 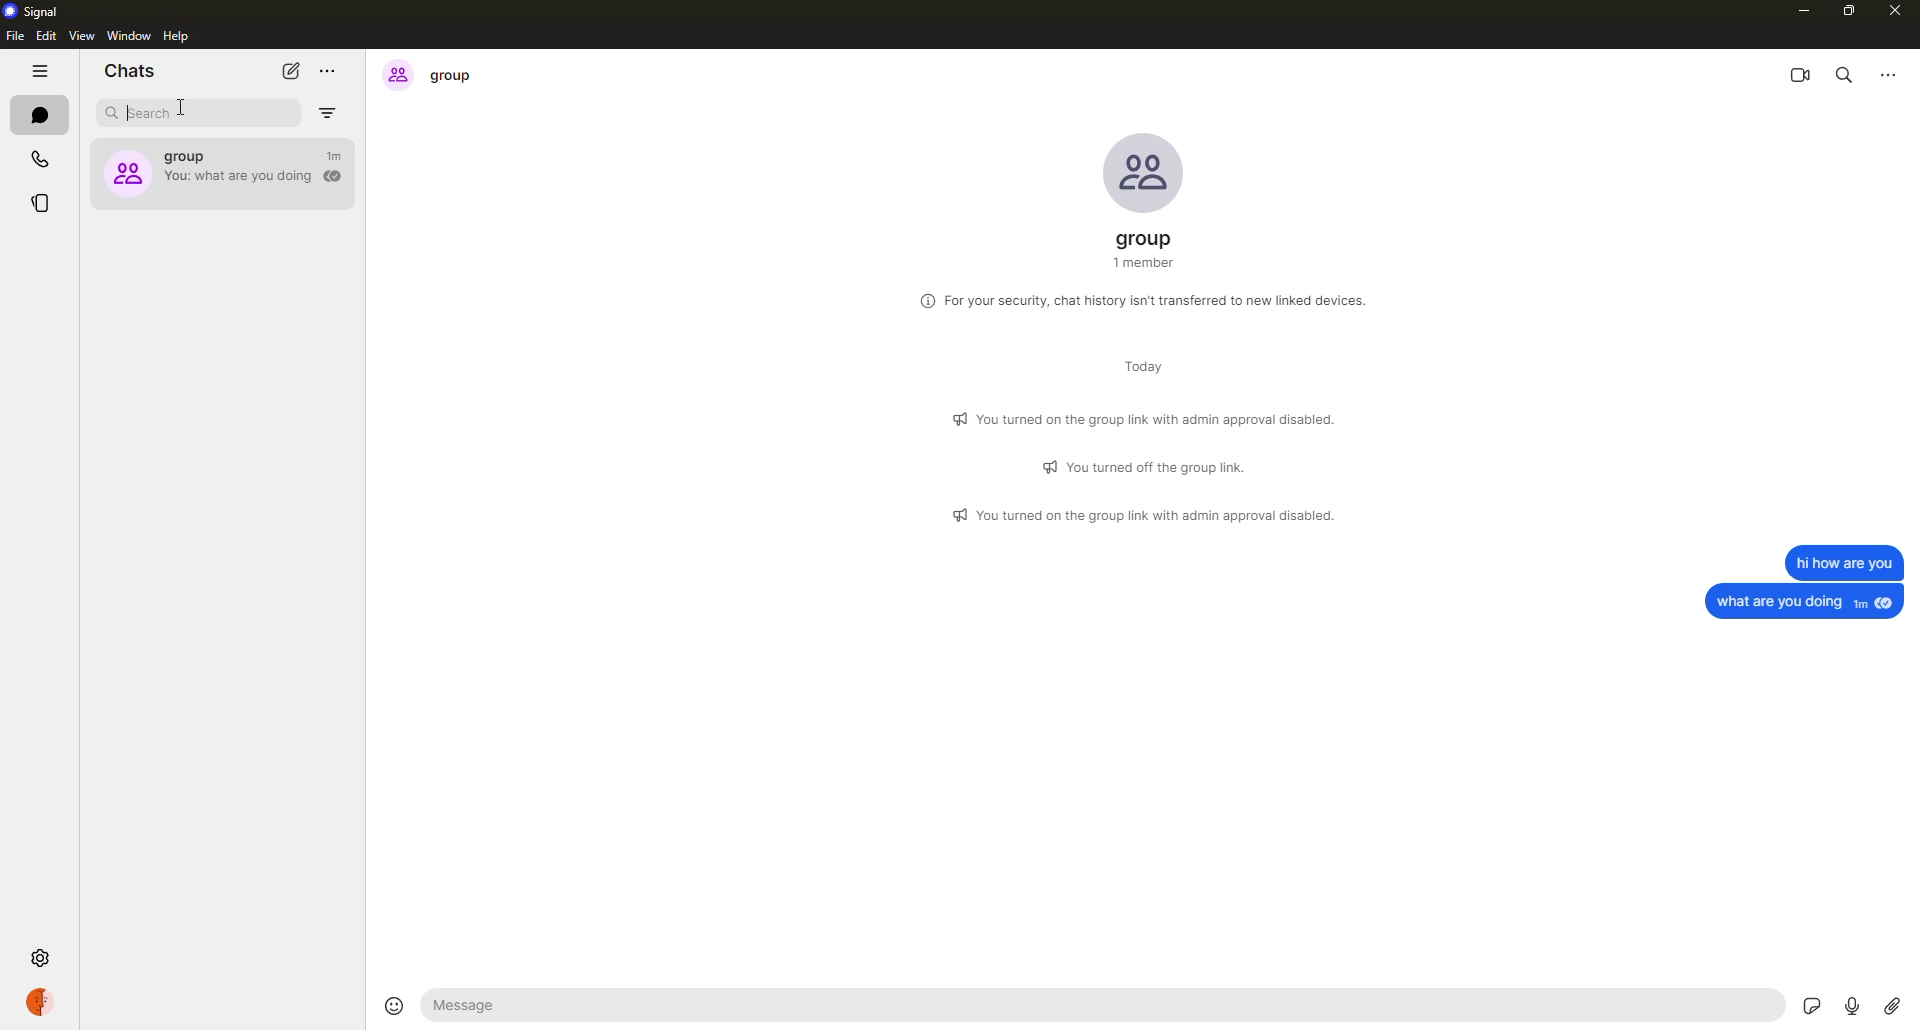 What do you see at coordinates (1147, 516) in the screenshot?
I see `info` at bounding box center [1147, 516].